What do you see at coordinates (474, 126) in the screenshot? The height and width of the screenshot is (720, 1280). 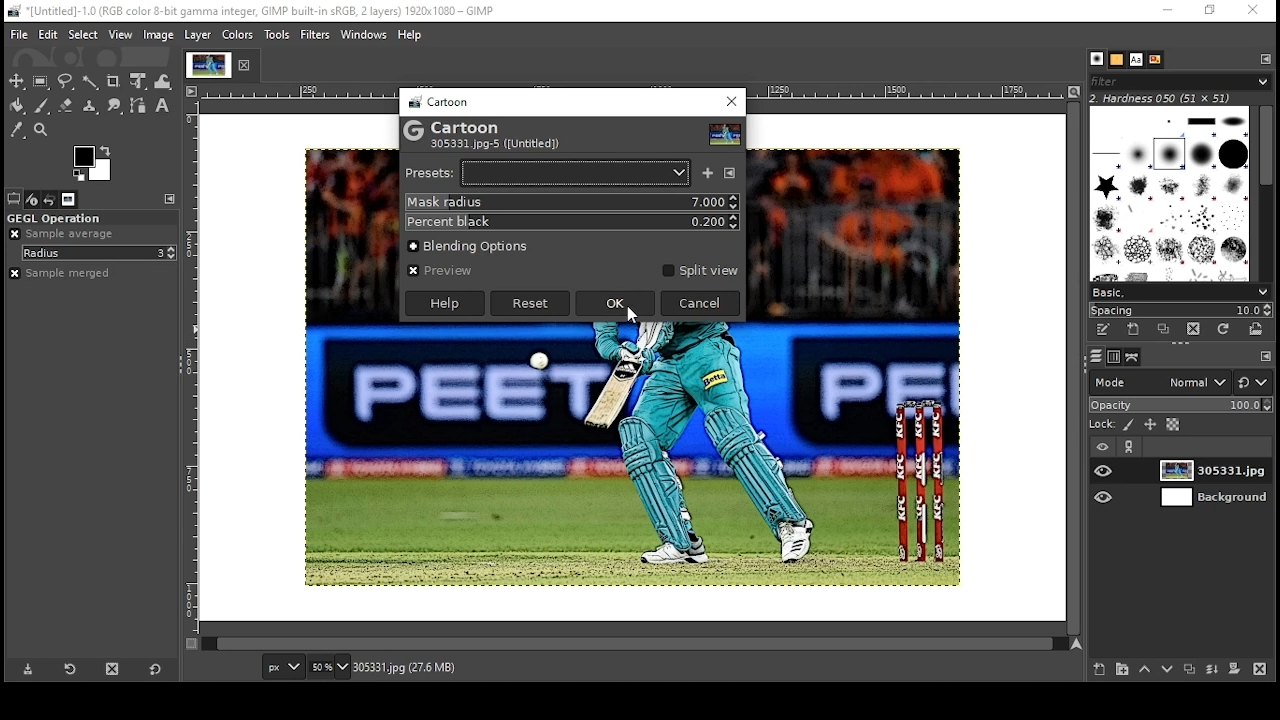 I see `cartoon` at bounding box center [474, 126].